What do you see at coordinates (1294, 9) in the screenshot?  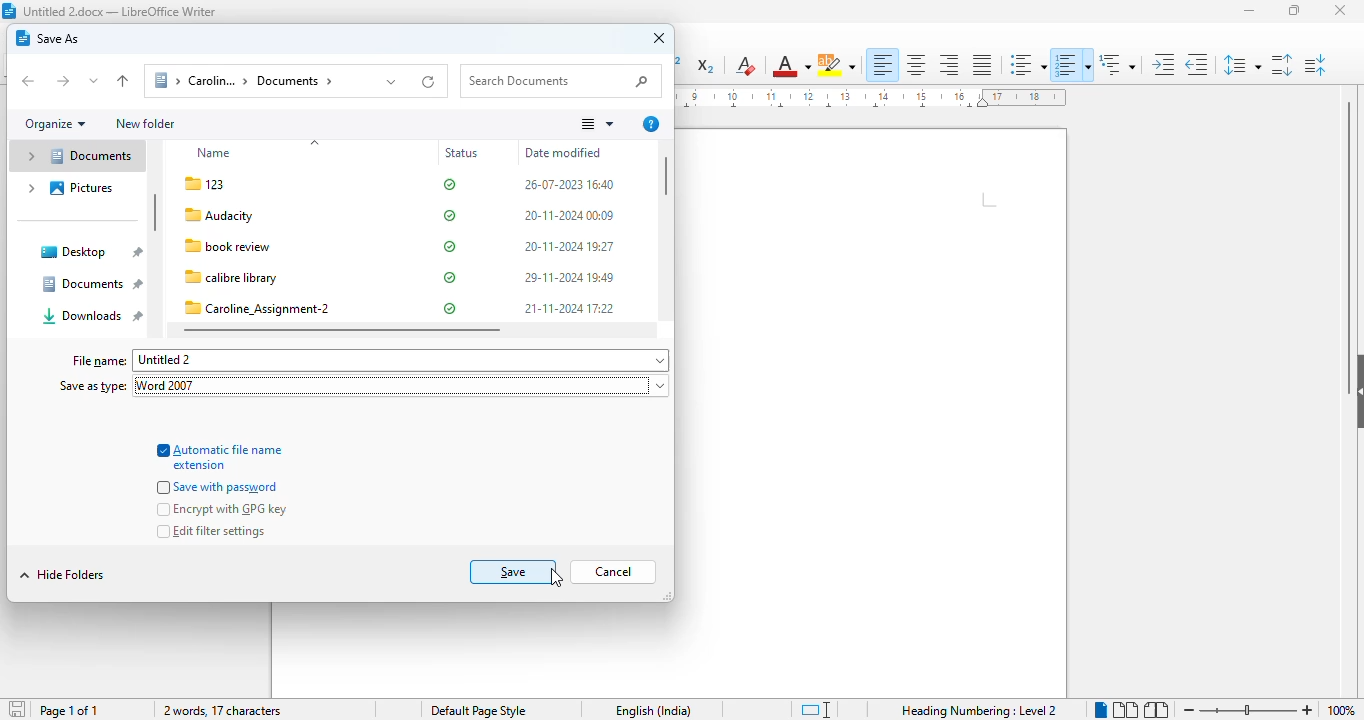 I see `maximize` at bounding box center [1294, 9].